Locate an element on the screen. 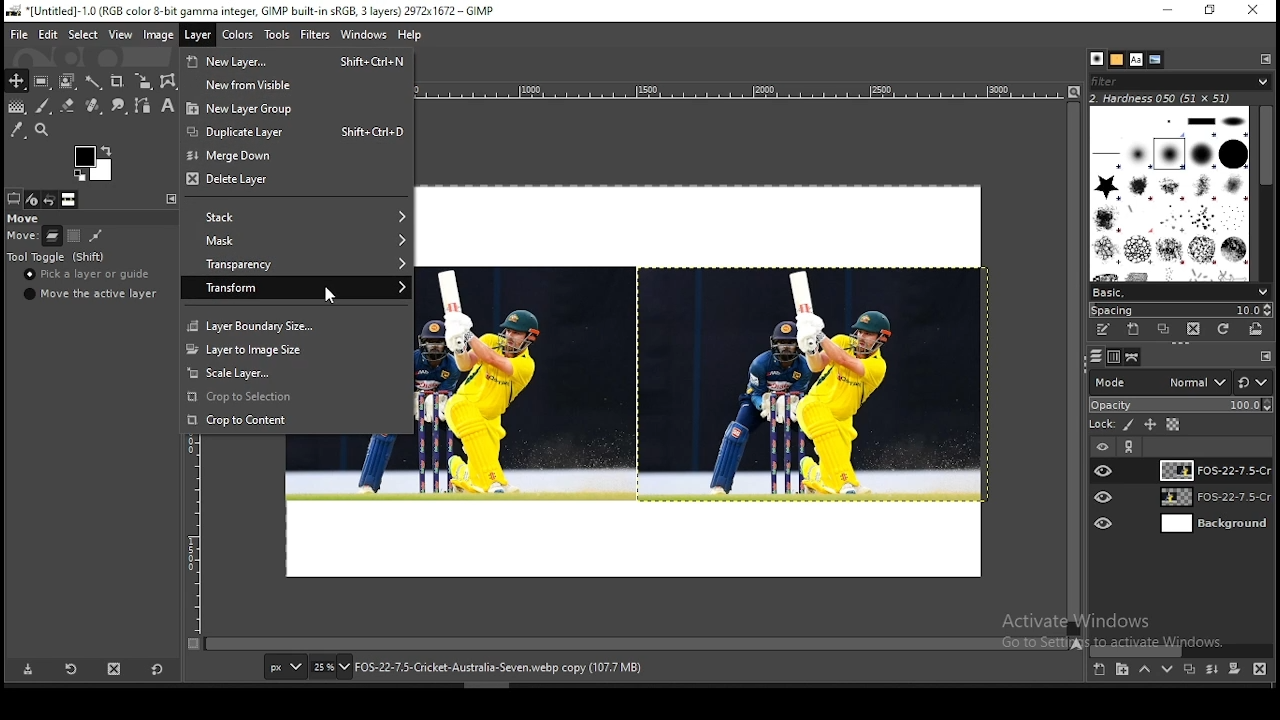 The image size is (1280, 720). opacity is located at coordinates (1180, 406).